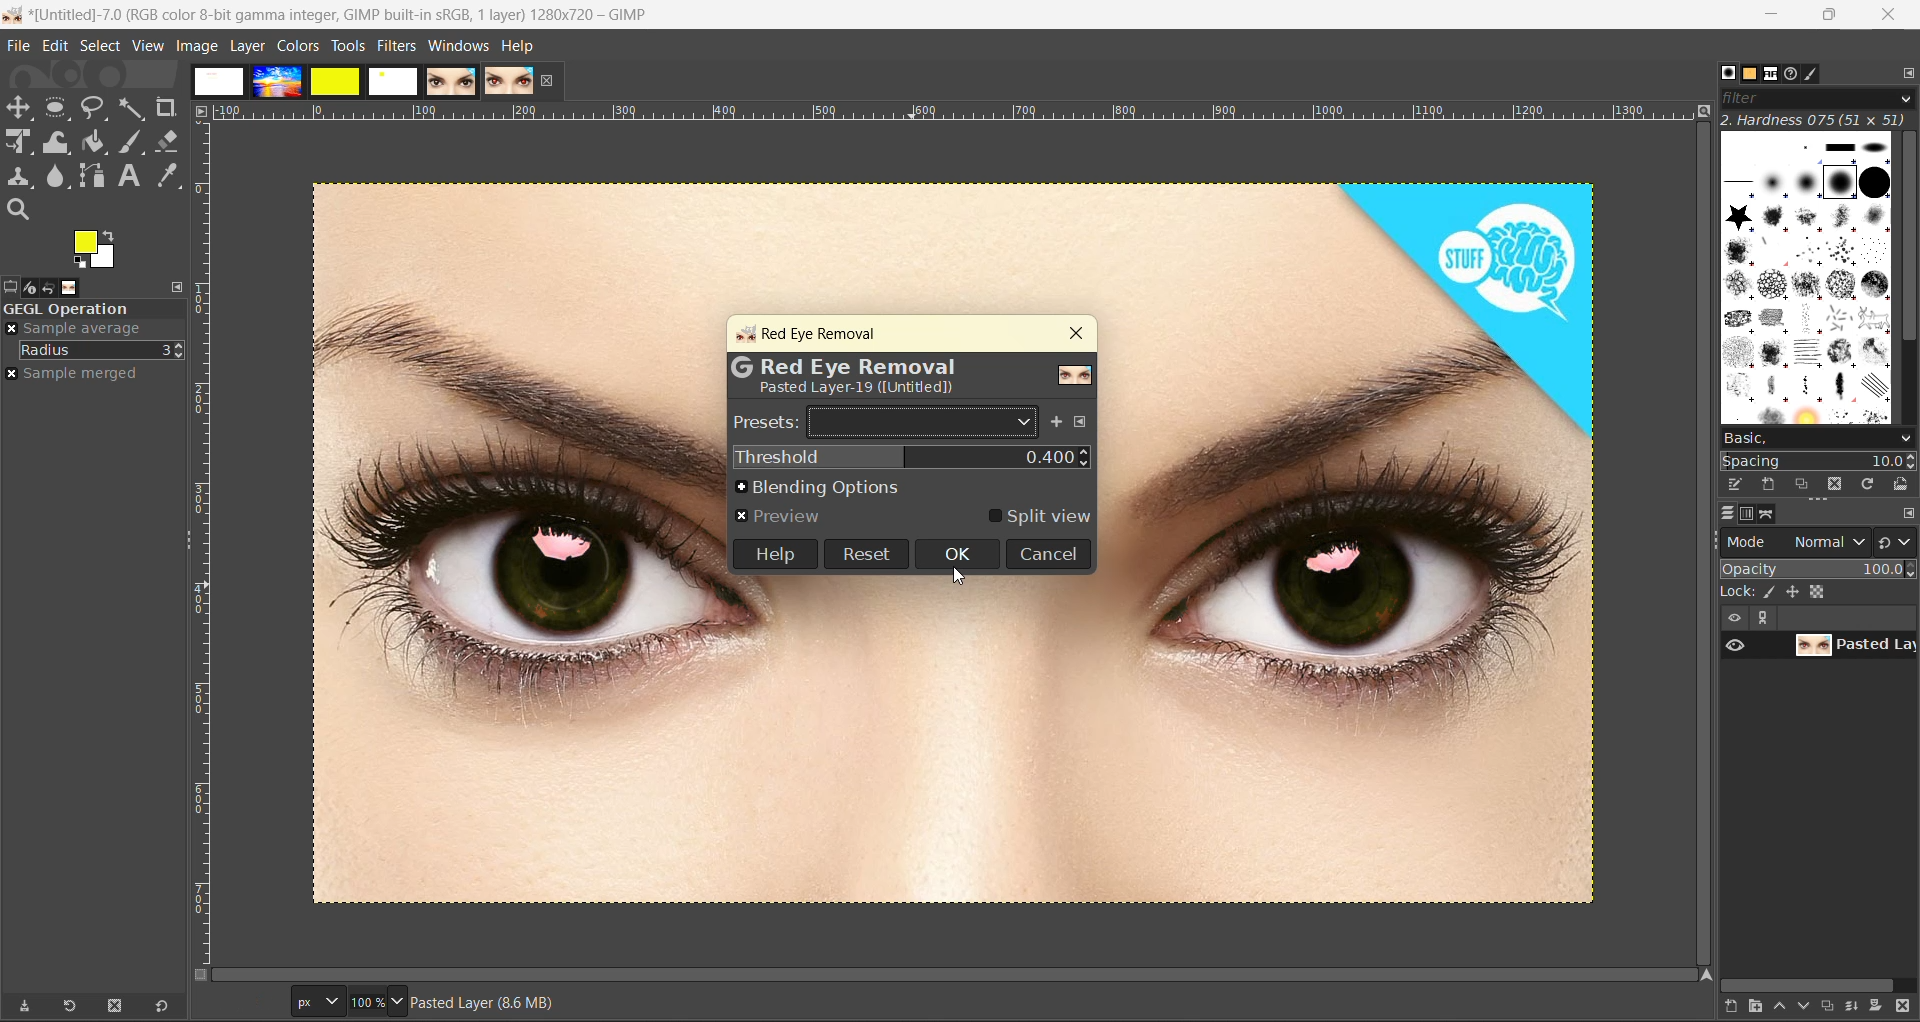 This screenshot has height=1022, width=1920. What do you see at coordinates (1829, 19) in the screenshot?
I see `maximize` at bounding box center [1829, 19].